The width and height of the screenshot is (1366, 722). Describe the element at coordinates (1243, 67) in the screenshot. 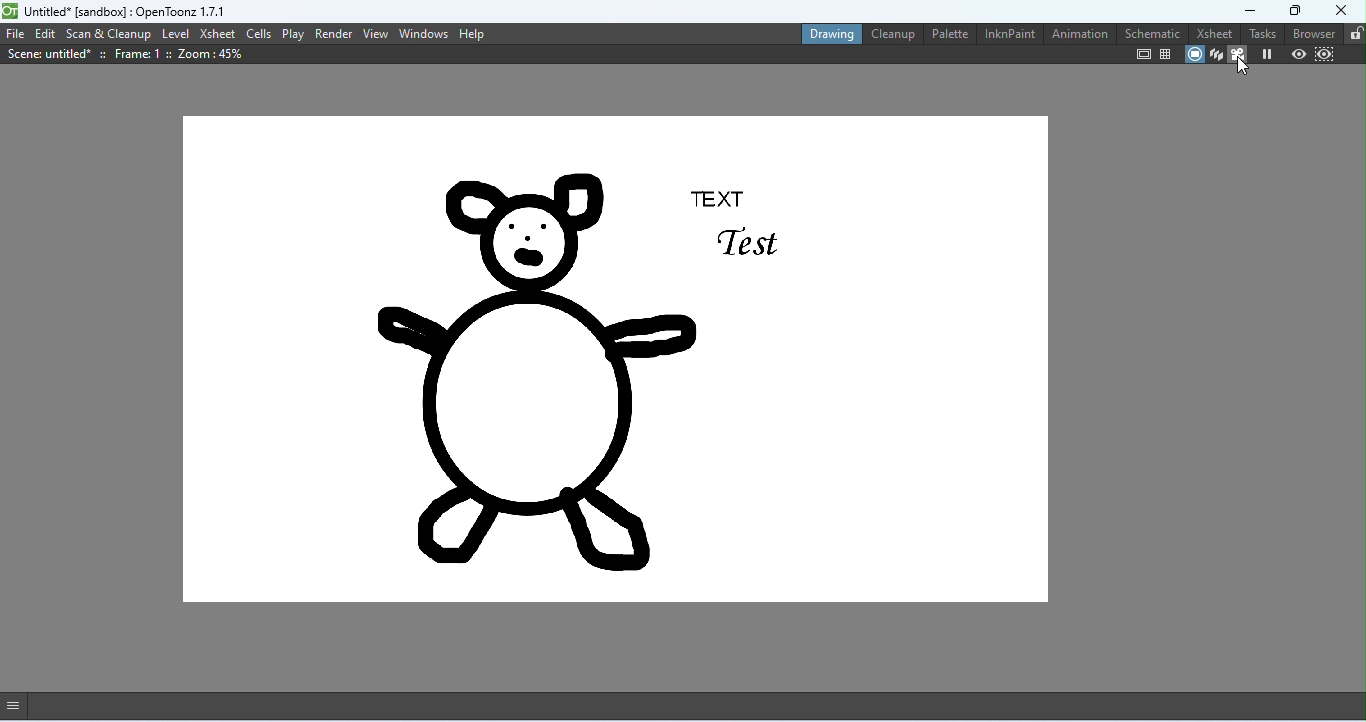

I see `cursor` at that location.